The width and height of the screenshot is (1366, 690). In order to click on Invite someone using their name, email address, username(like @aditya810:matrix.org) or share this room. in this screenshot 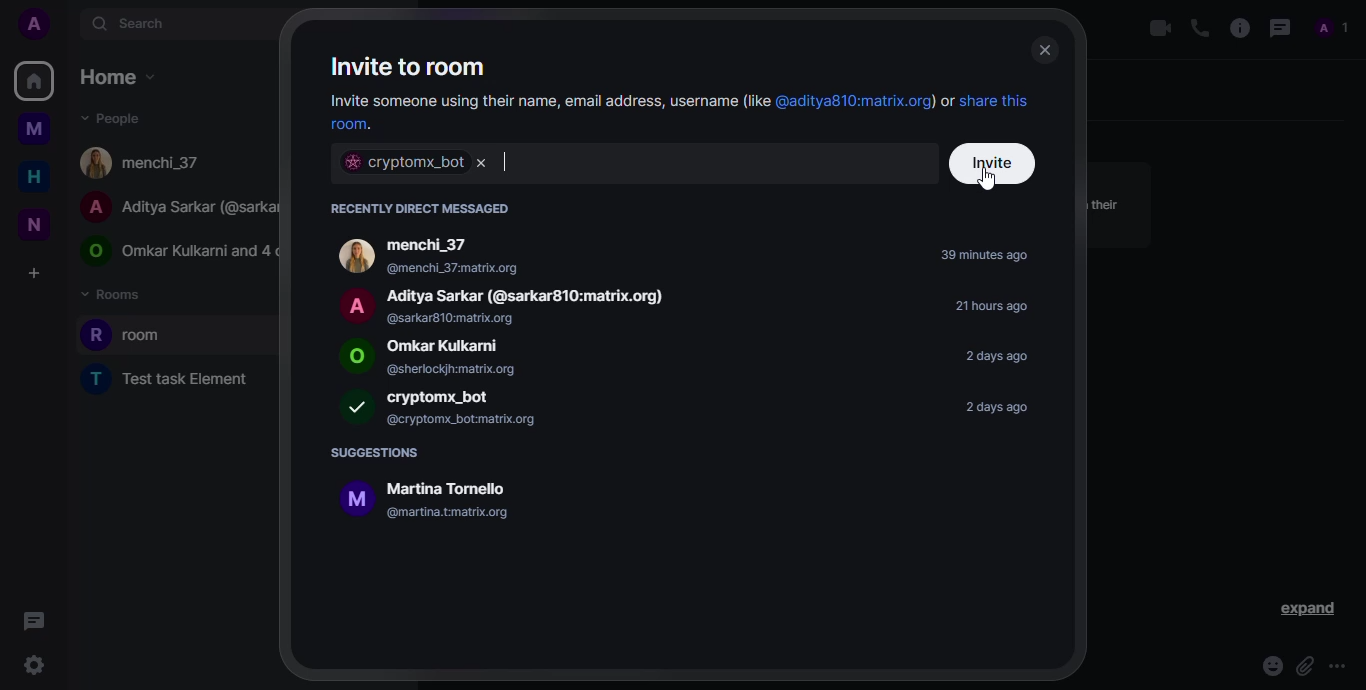, I will do `click(673, 110)`.